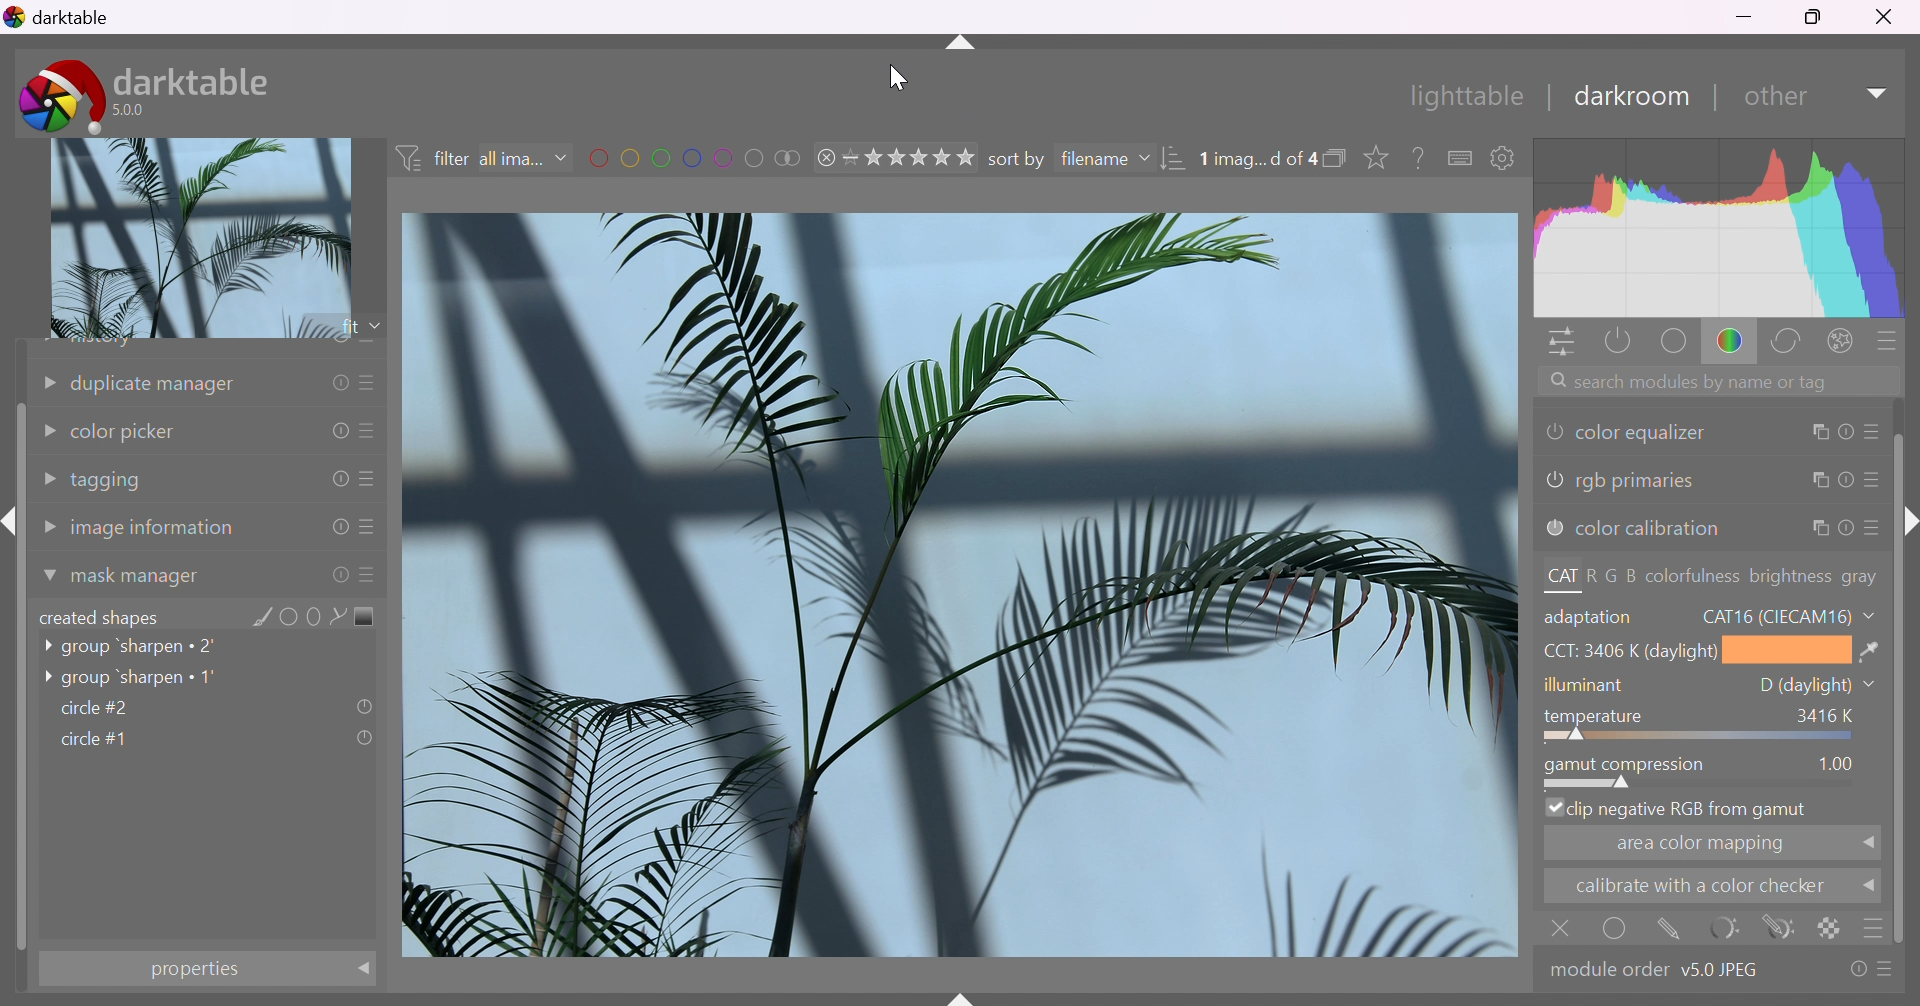 Image resolution: width=1920 pixels, height=1006 pixels. Describe the element at coordinates (1678, 809) in the screenshot. I see `clip negetive RGB` at that location.